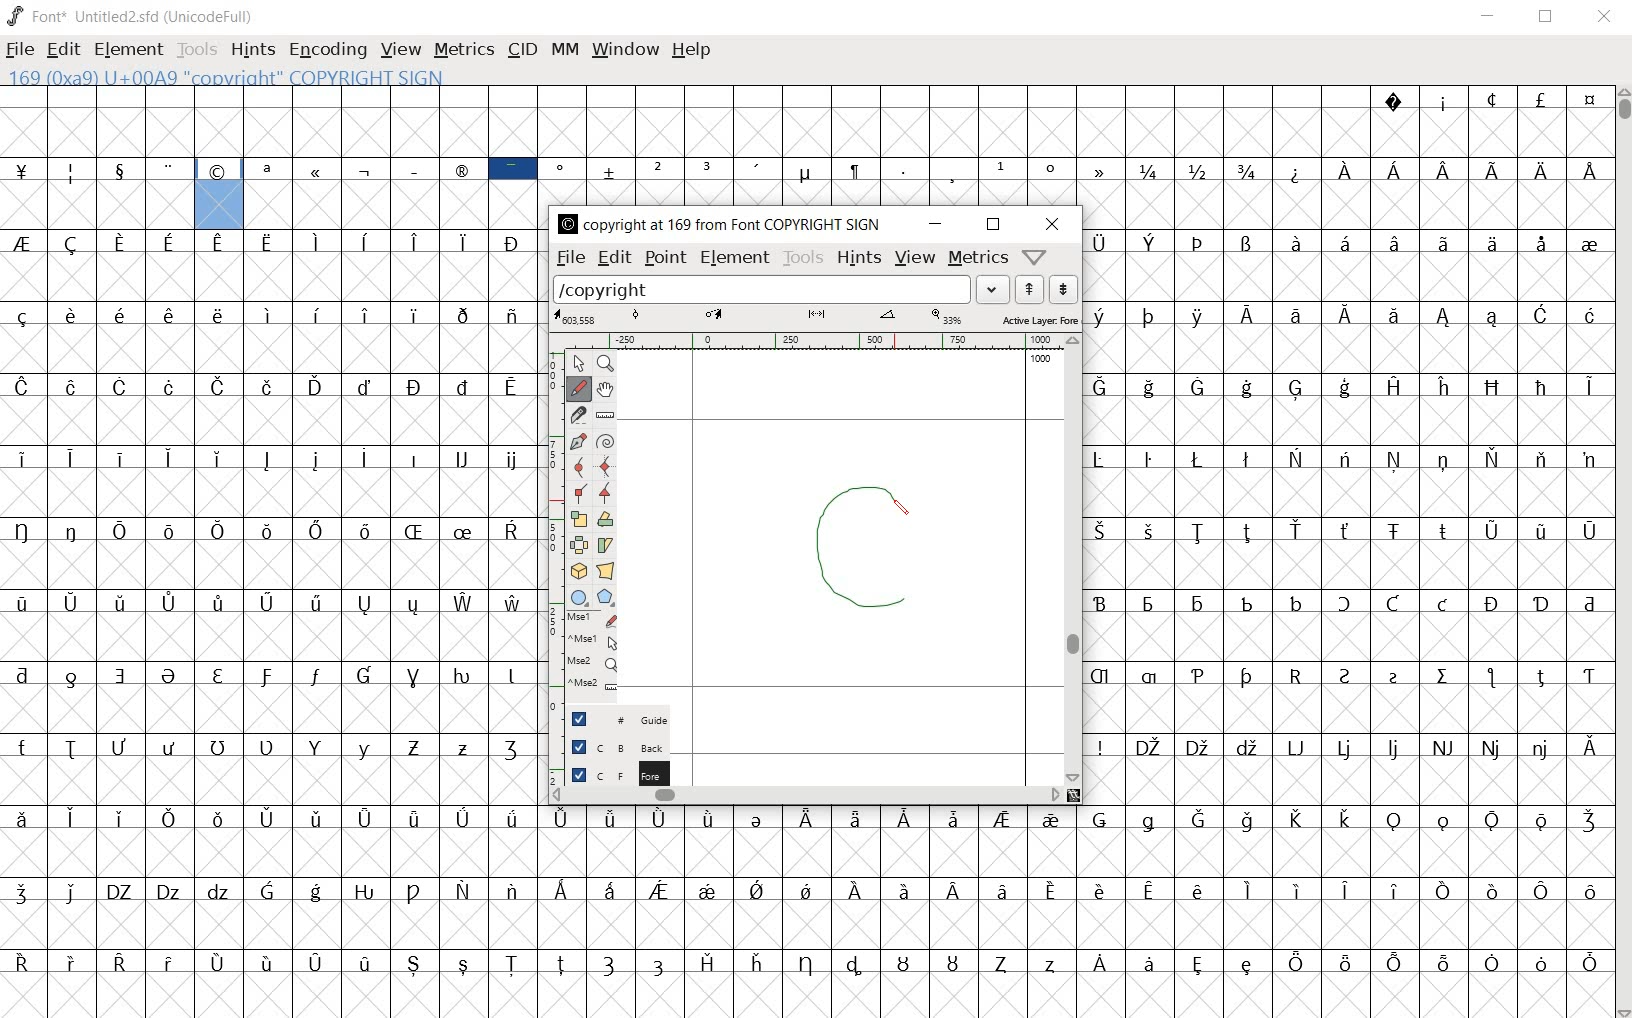 This screenshot has width=1632, height=1018. I want to click on Help/Window, so click(1037, 256).